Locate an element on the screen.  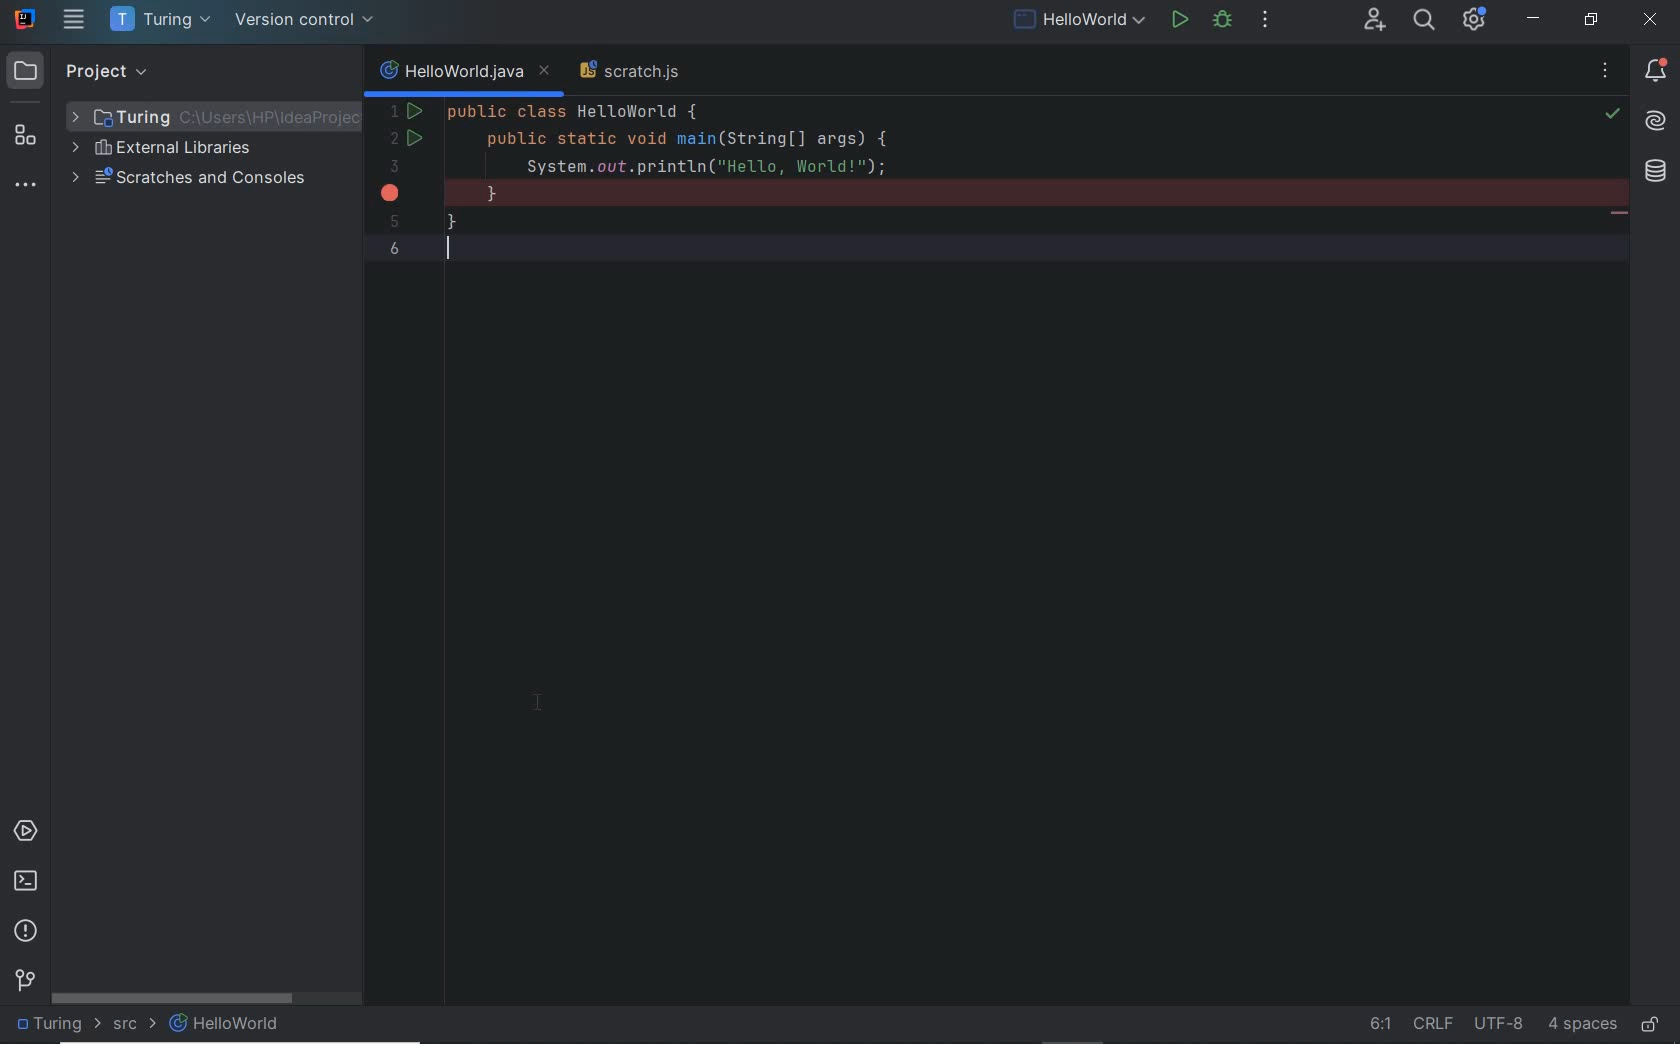
close is located at coordinates (1649, 19).